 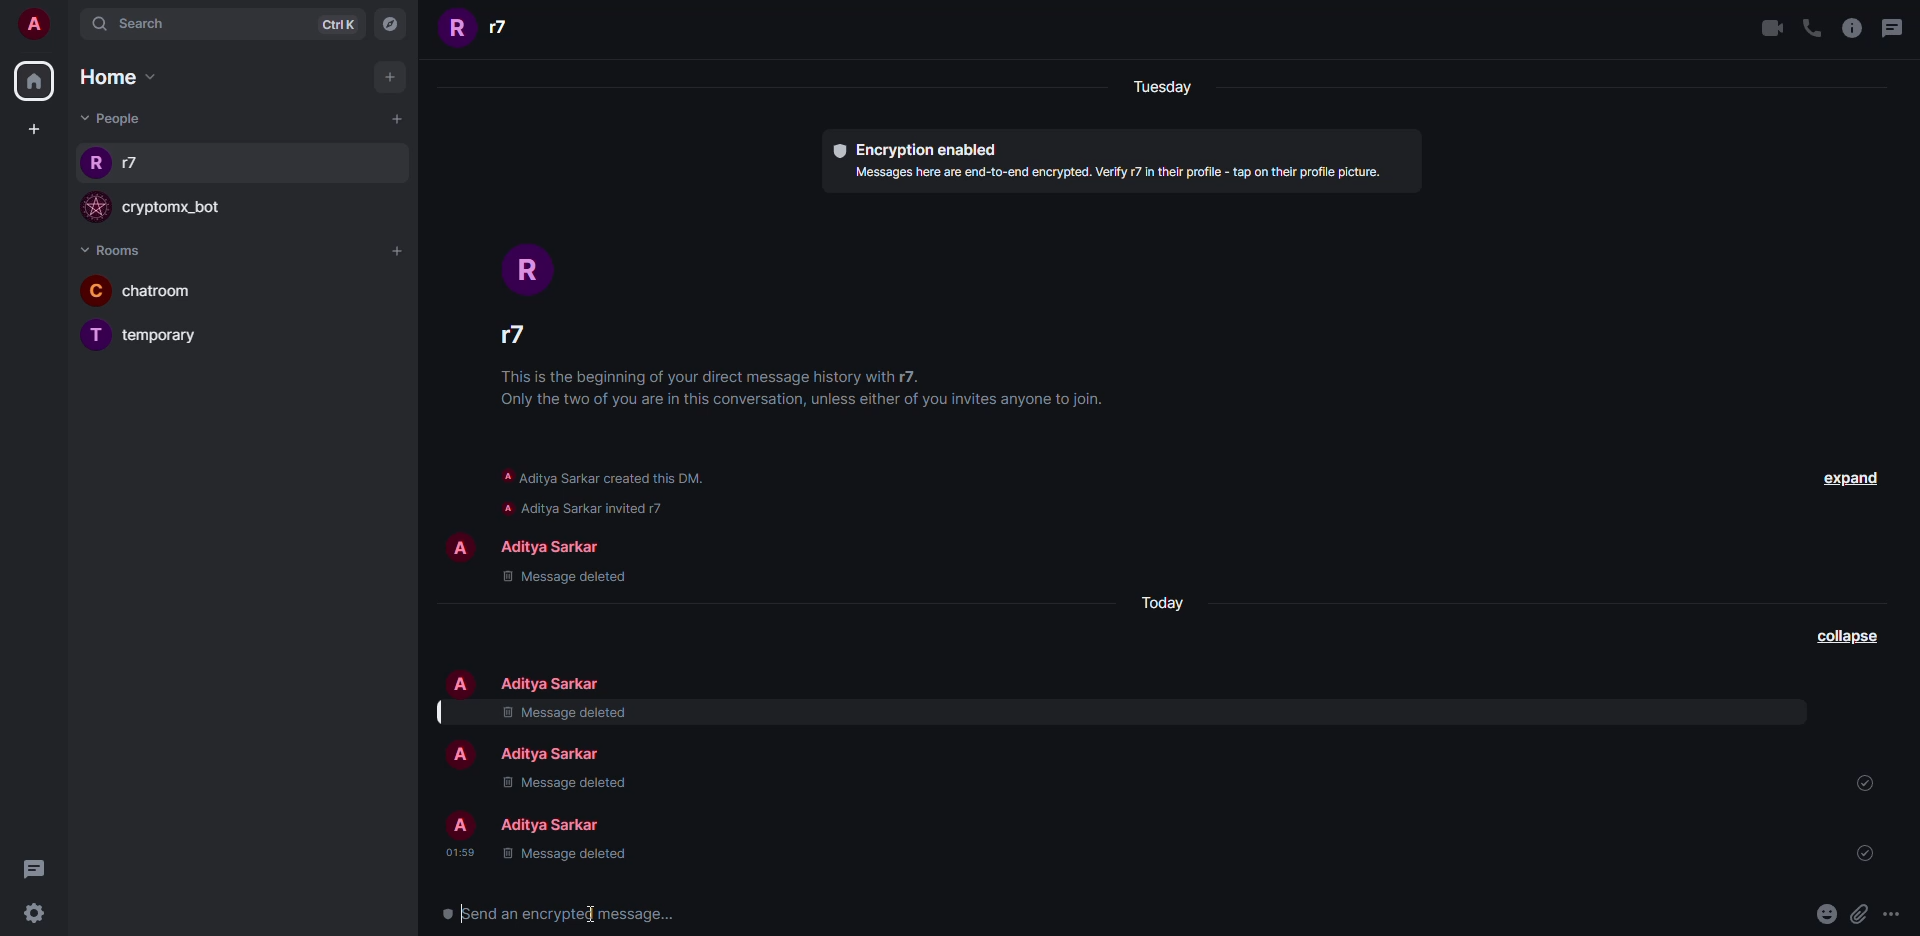 What do you see at coordinates (1850, 475) in the screenshot?
I see `expand` at bounding box center [1850, 475].